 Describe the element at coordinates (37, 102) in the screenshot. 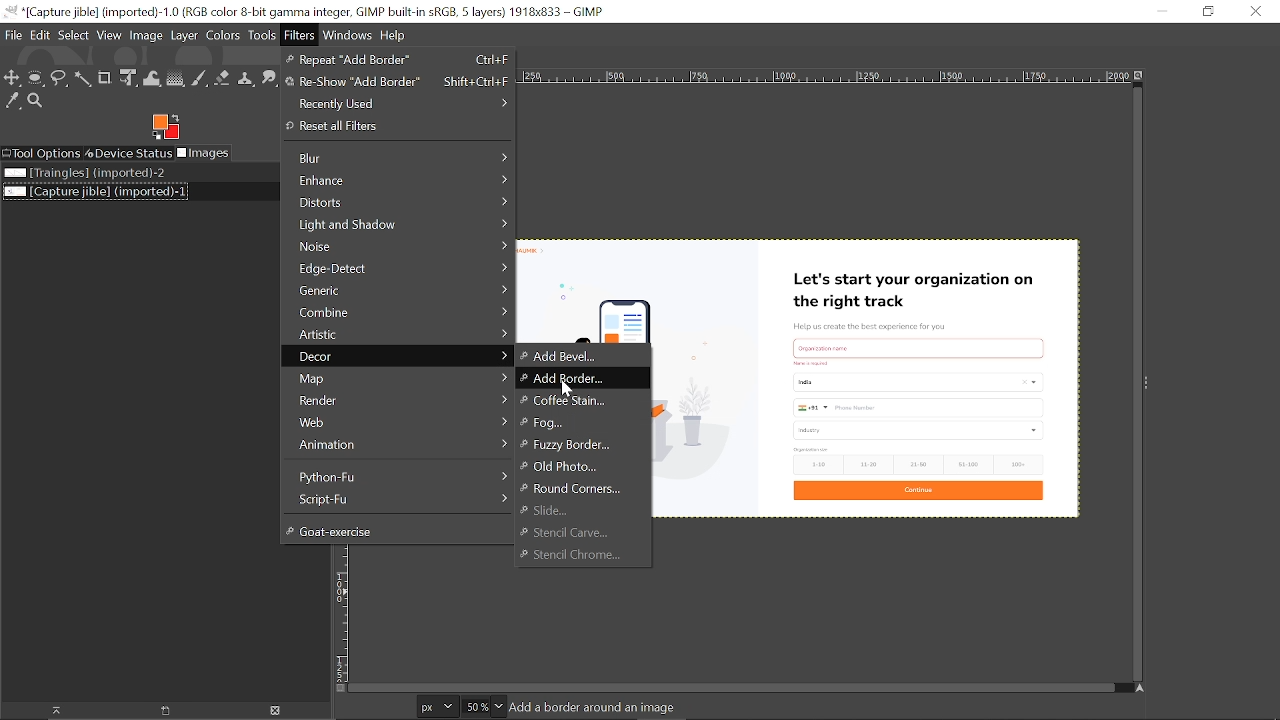

I see `Zoom tool` at that location.